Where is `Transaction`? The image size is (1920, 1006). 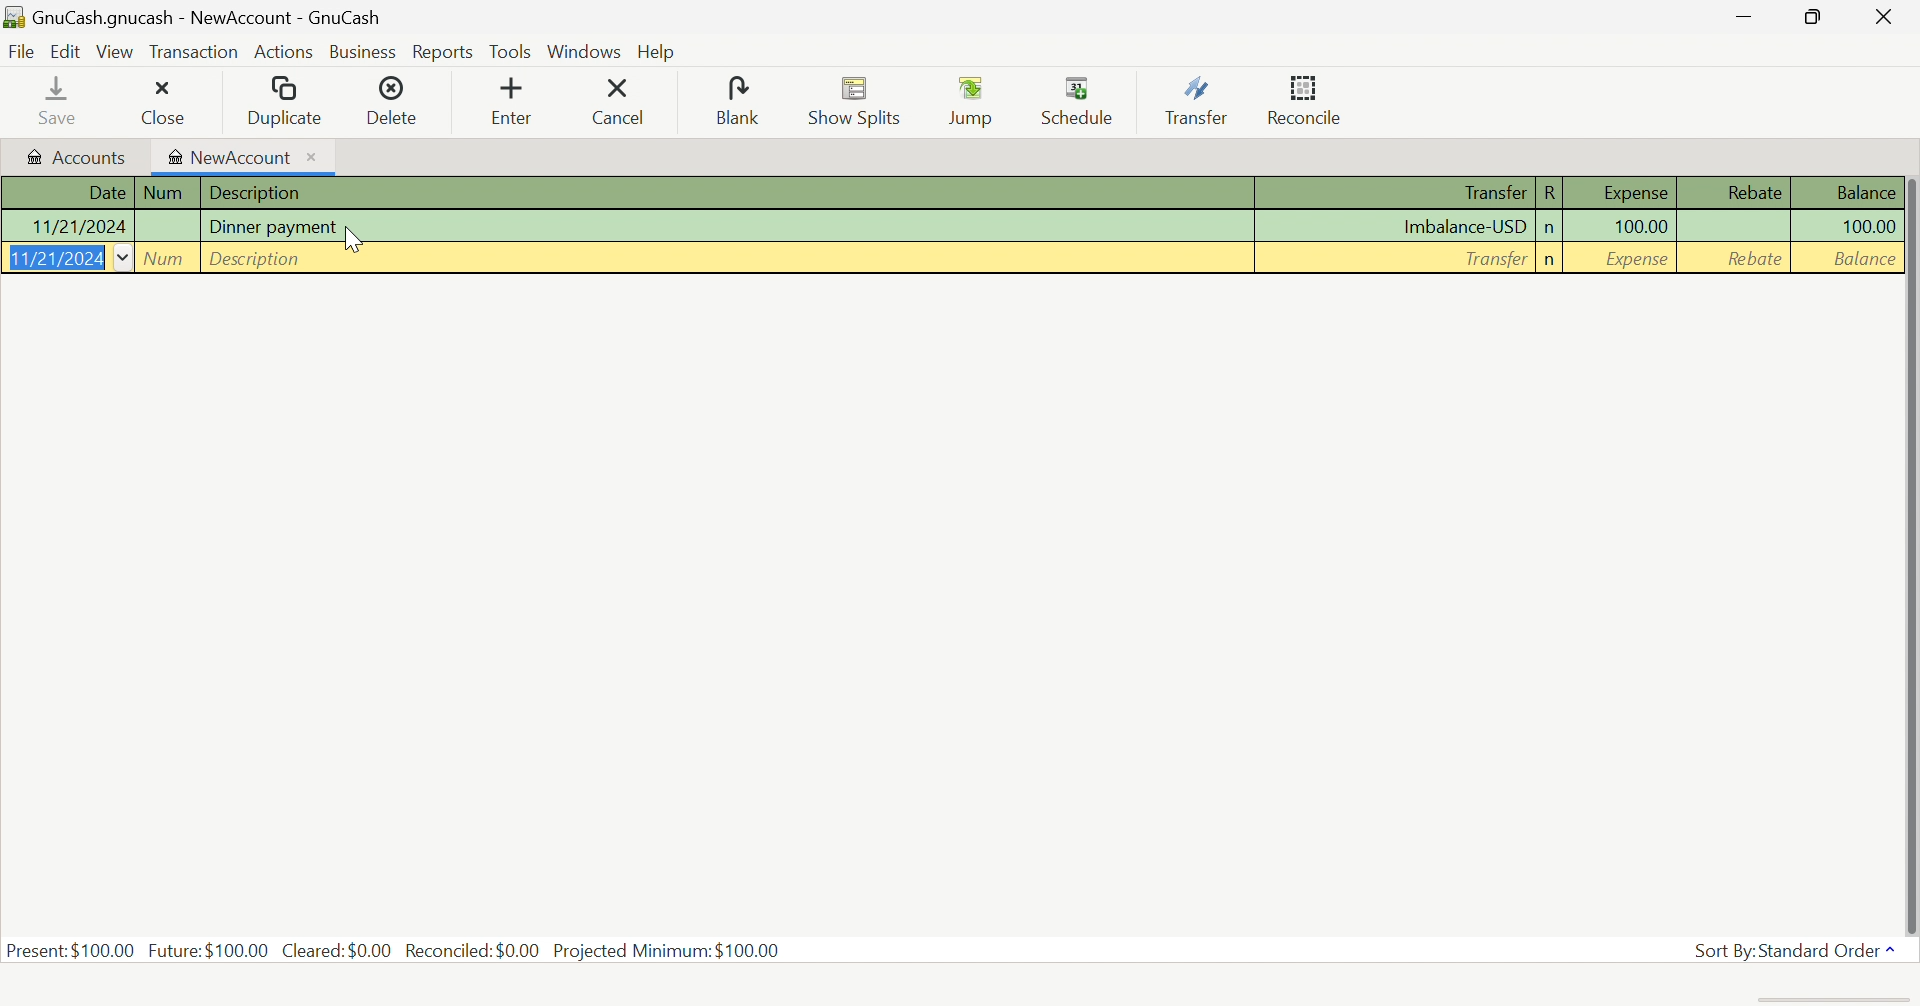 Transaction is located at coordinates (193, 56).